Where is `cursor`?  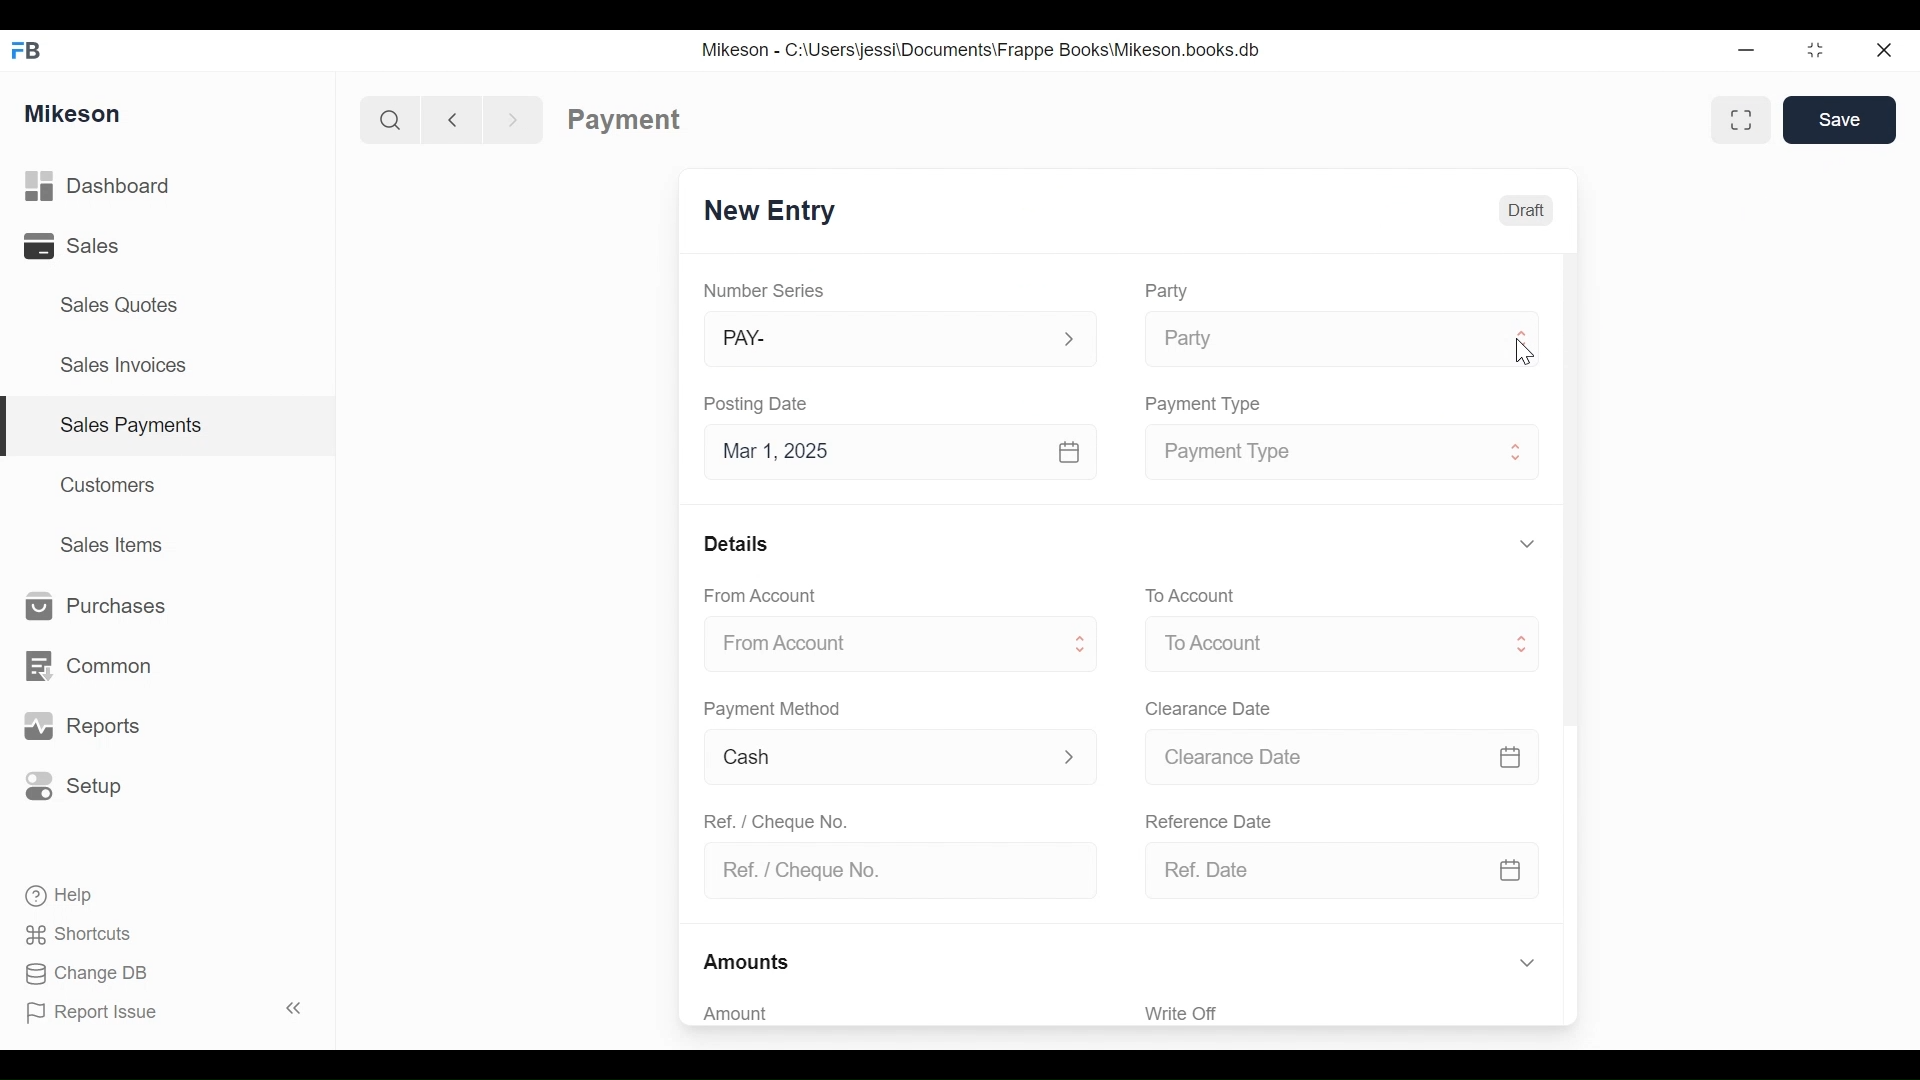 cursor is located at coordinates (1520, 355).